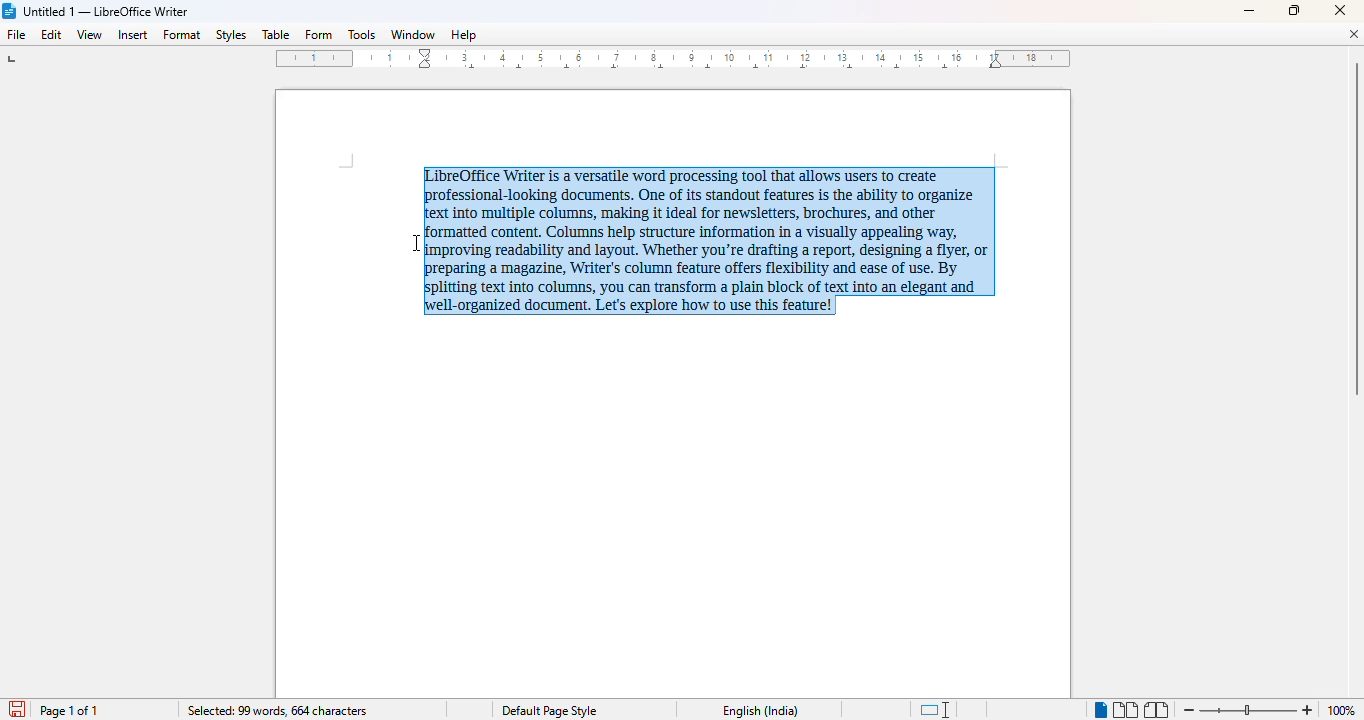  What do you see at coordinates (133, 35) in the screenshot?
I see `insert` at bounding box center [133, 35].